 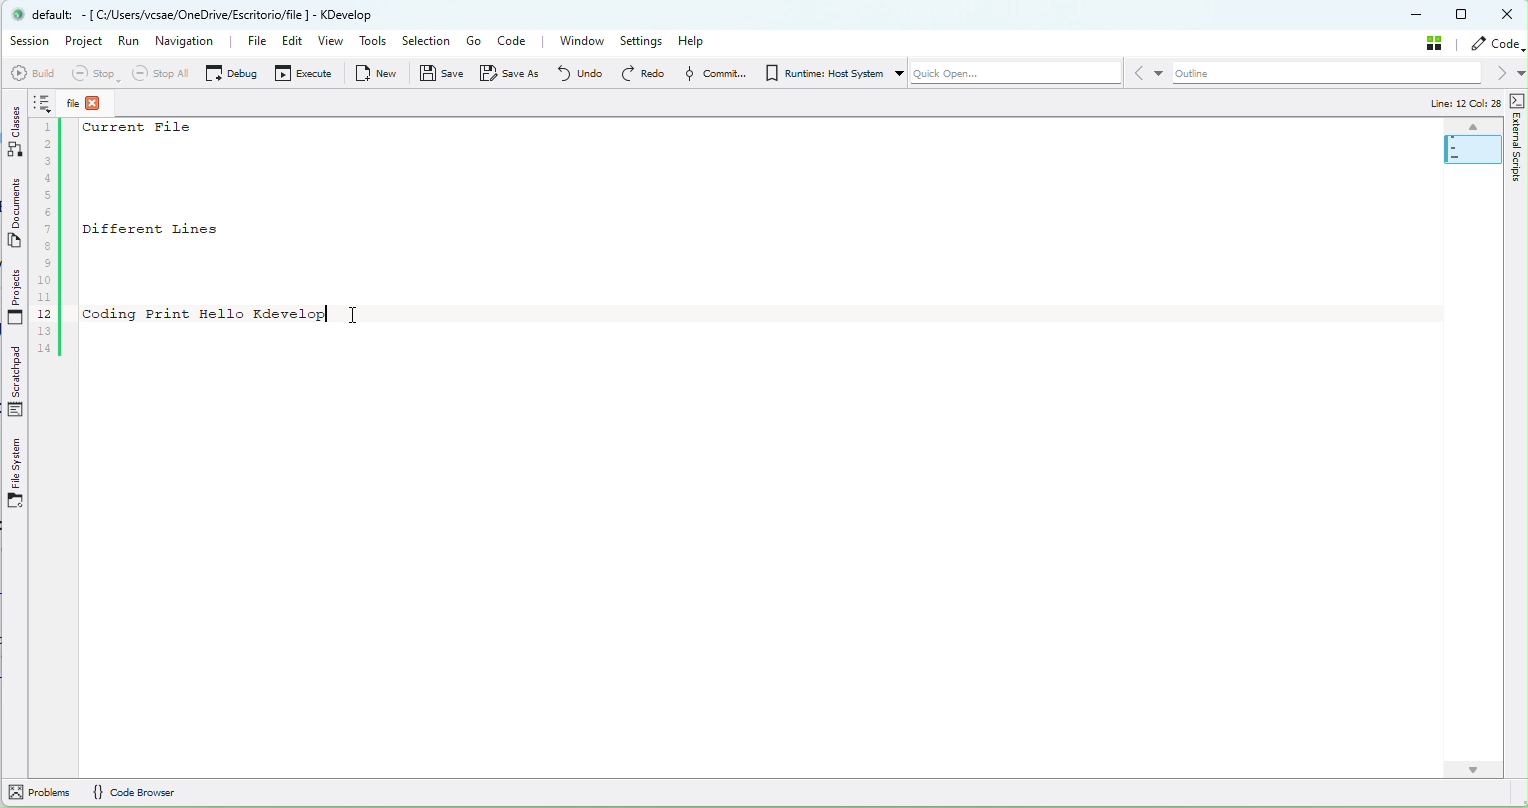 What do you see at coordinates (1458, 104) in the screenshot?
I see `Line: 12 Col: 28` at bounding box center [1458, 104].